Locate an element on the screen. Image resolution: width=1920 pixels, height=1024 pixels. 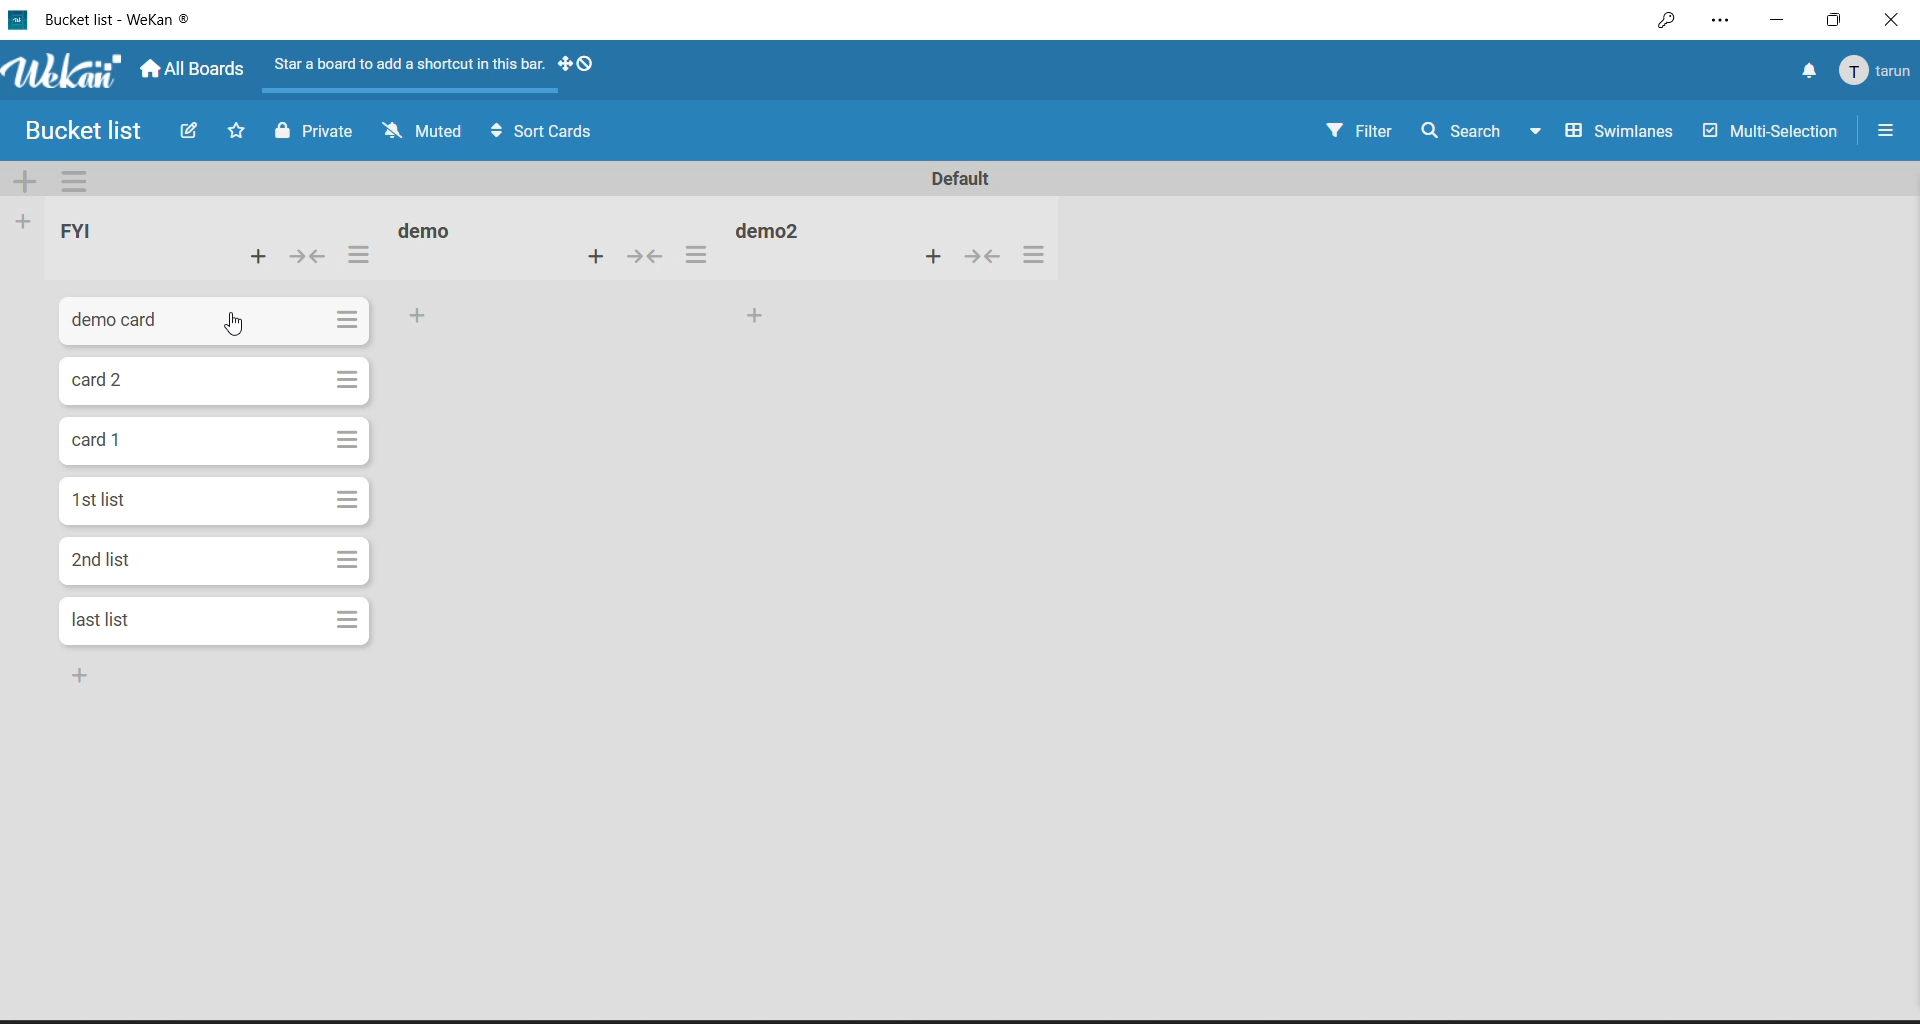
show desktop drag handles is located at coordinates (576, 65).